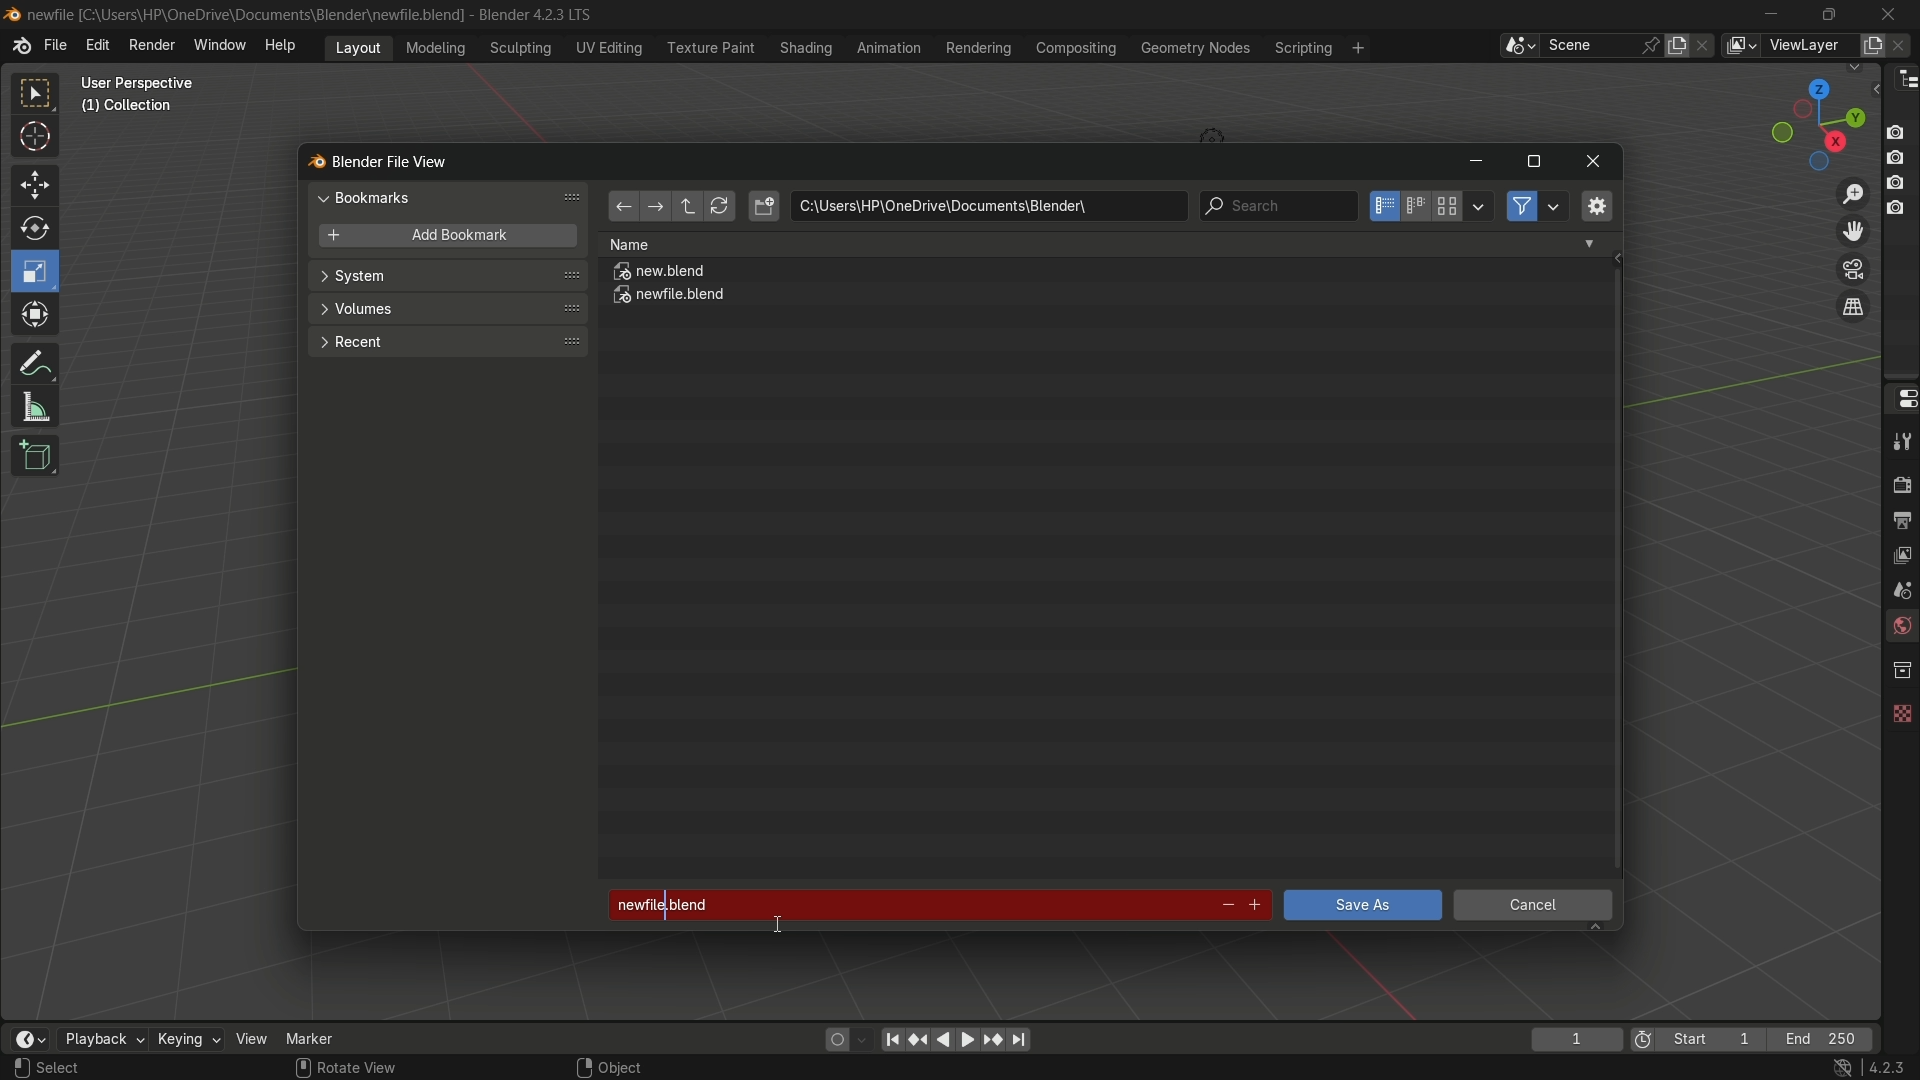 Image resolution: width=1920 pixels, height=1080 pixels. What do you see at coordinates (1772, 14) in the screenshot?
I see `minimize` at bounding box center [1772, 14].